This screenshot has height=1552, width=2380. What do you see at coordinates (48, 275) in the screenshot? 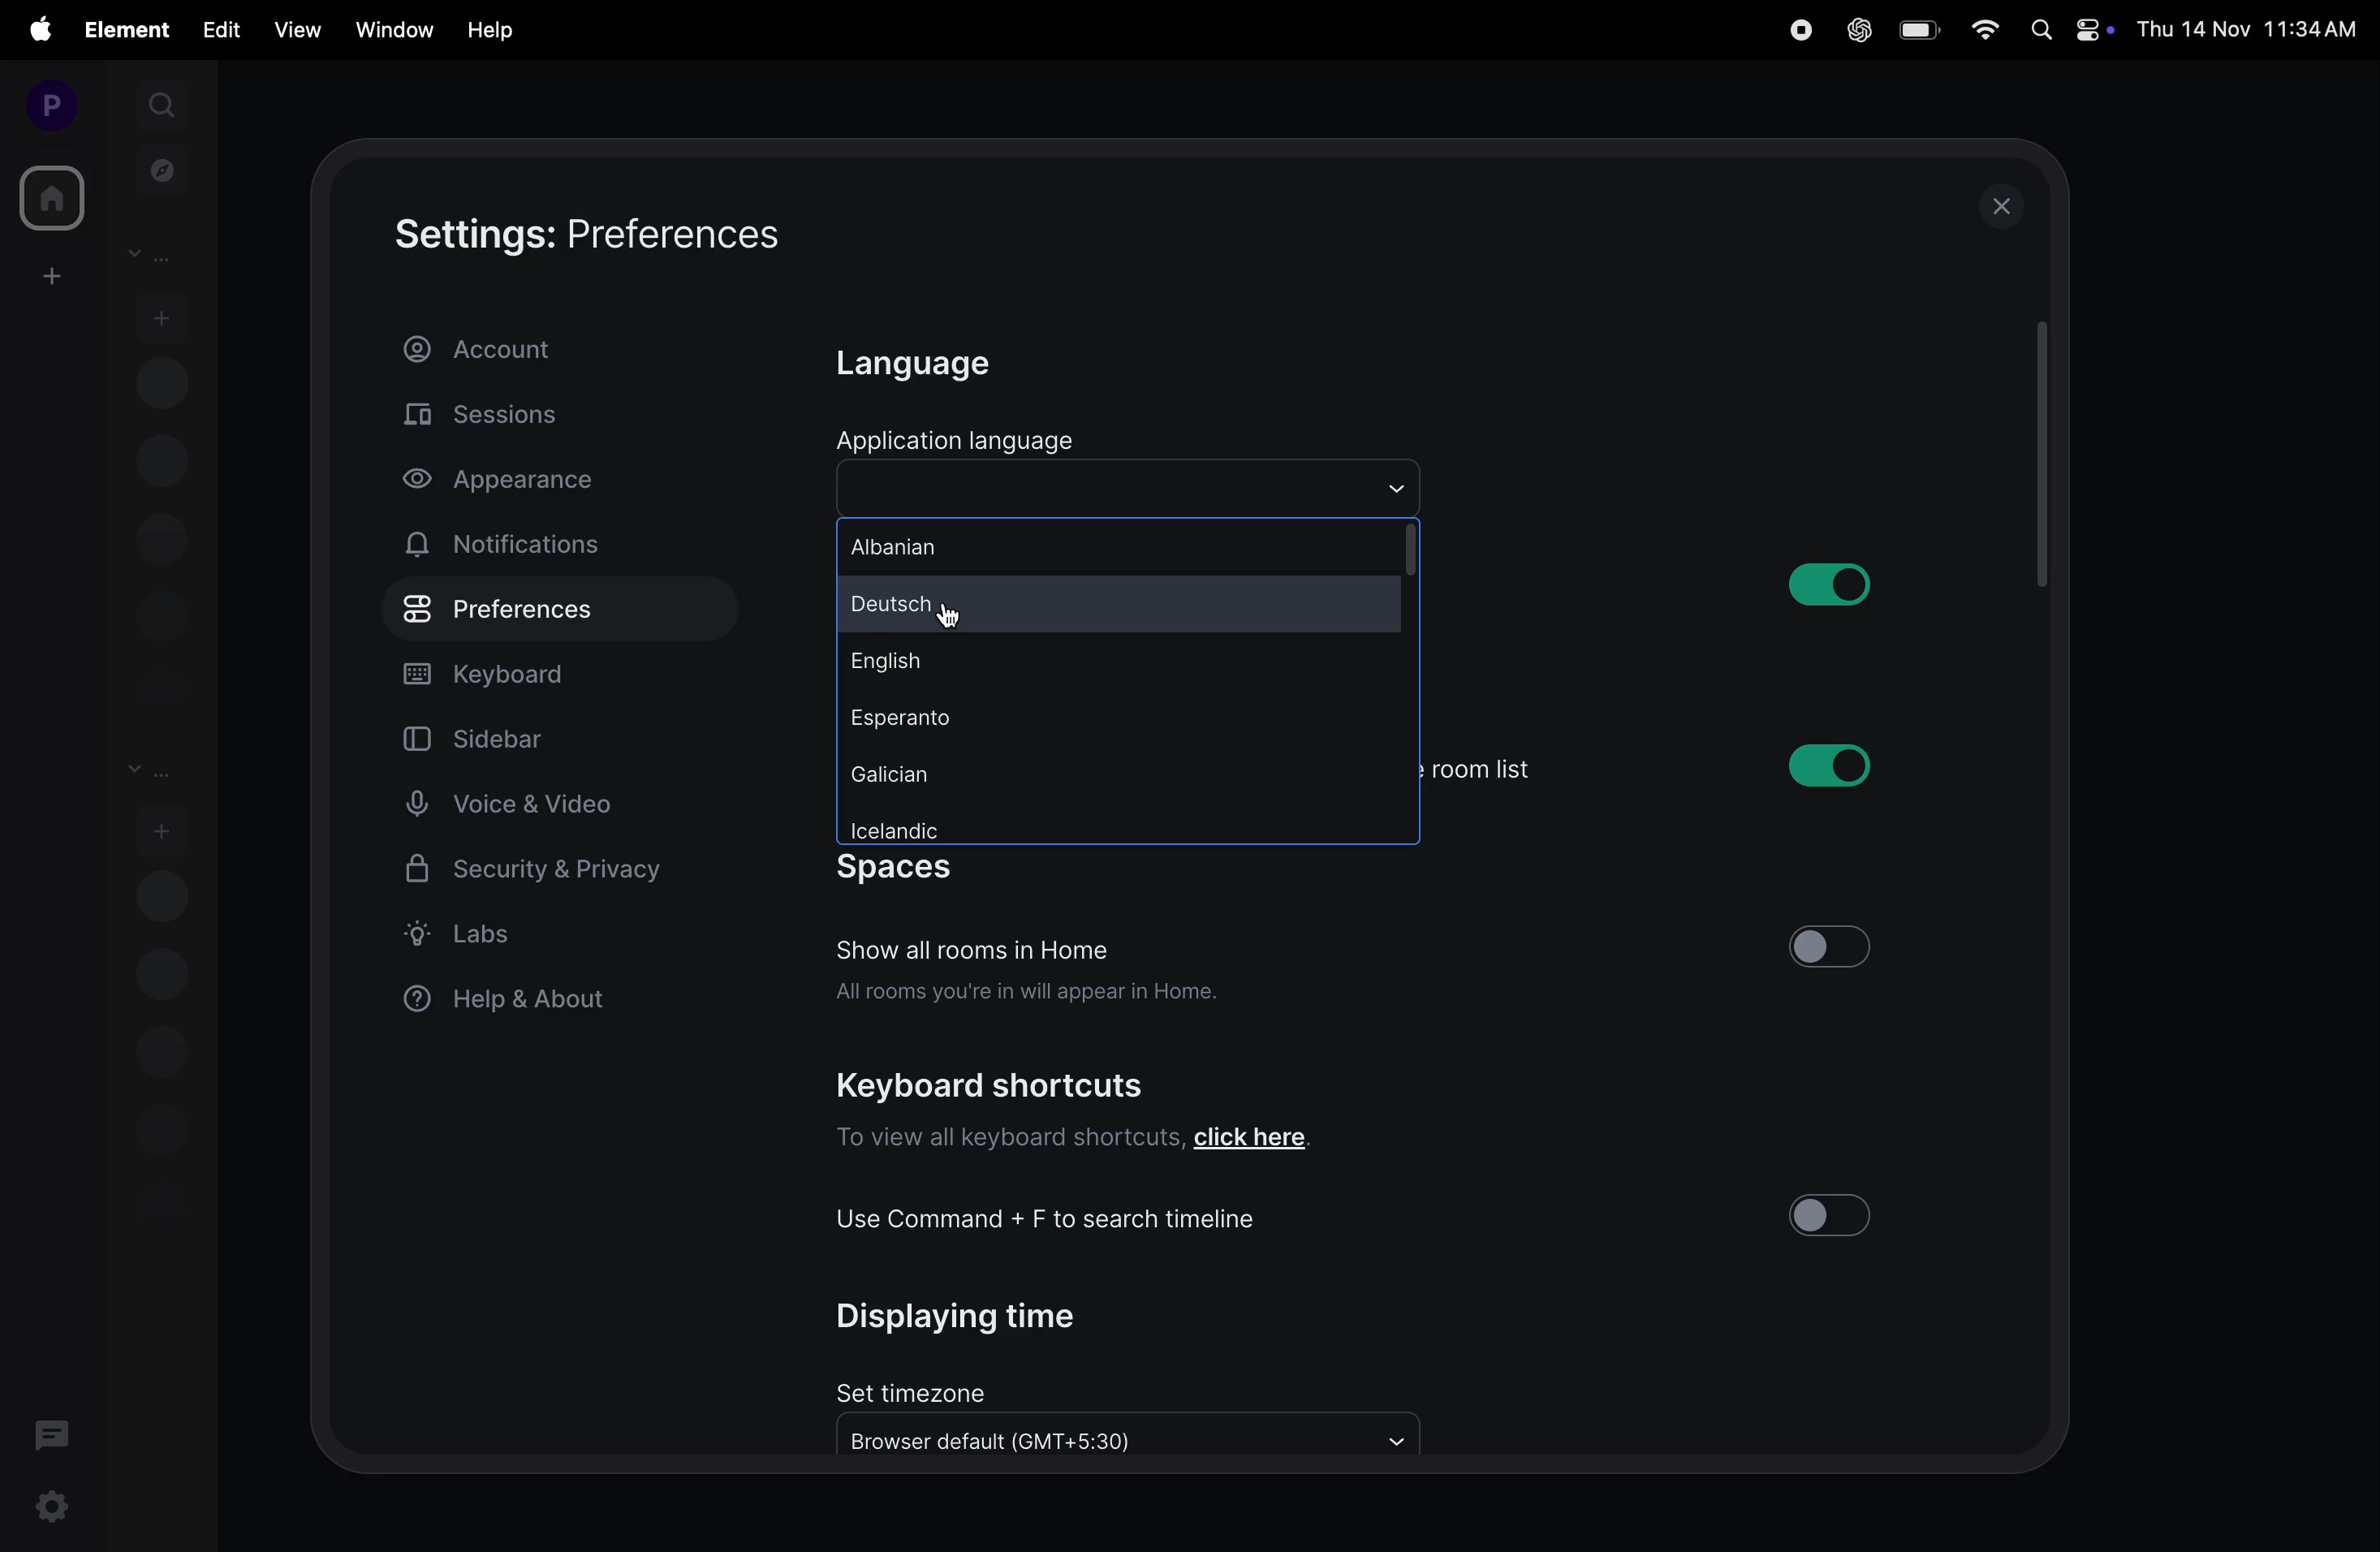
I see `create space` at bounding box center [48, 275].